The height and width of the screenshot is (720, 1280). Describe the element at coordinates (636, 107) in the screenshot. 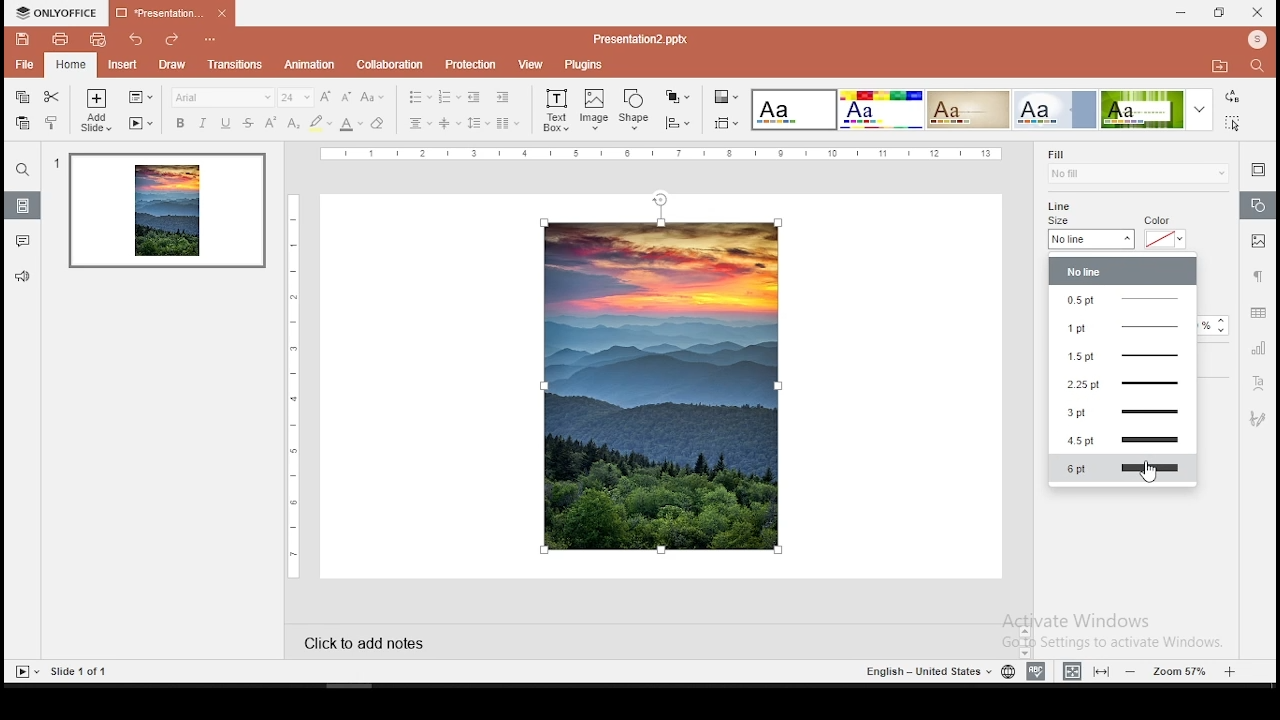

I see `shape` at that location.